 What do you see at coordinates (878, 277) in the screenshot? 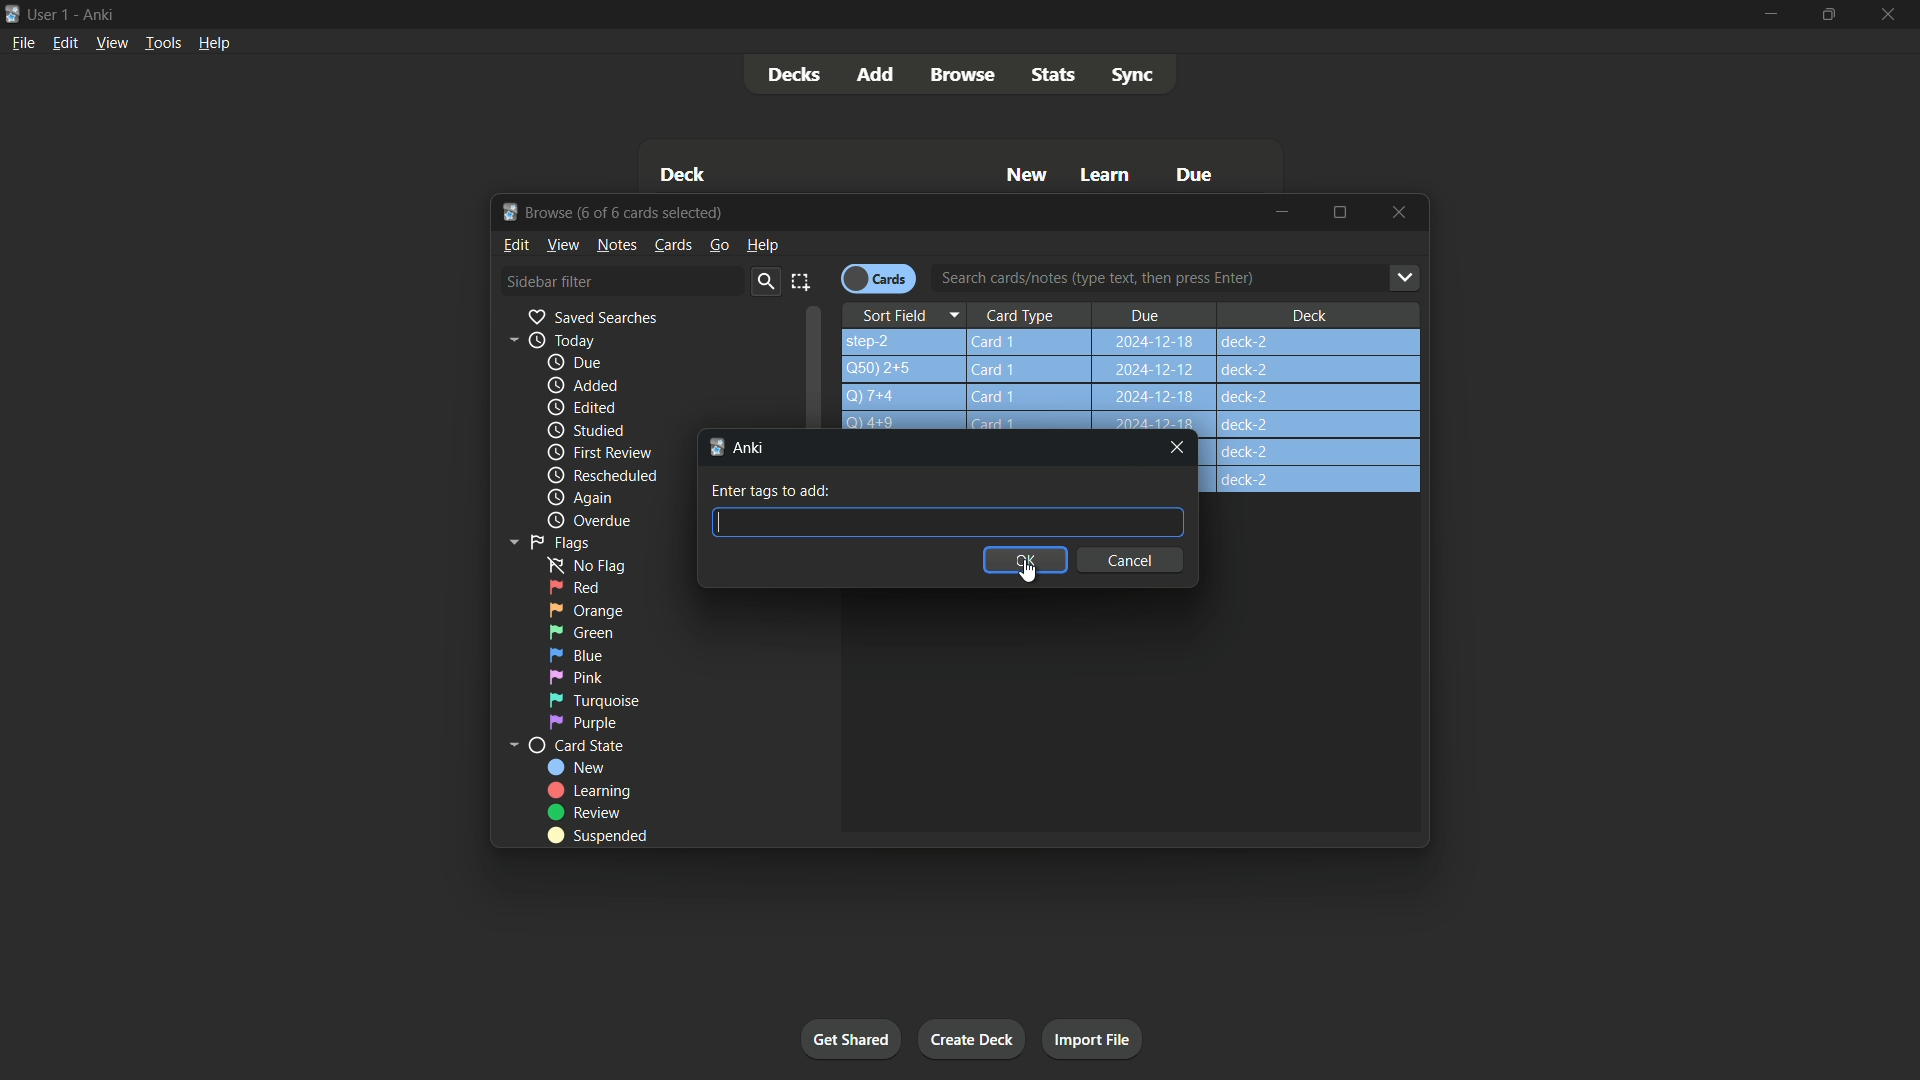
I see `Cards` at bounding box center [878, 277].